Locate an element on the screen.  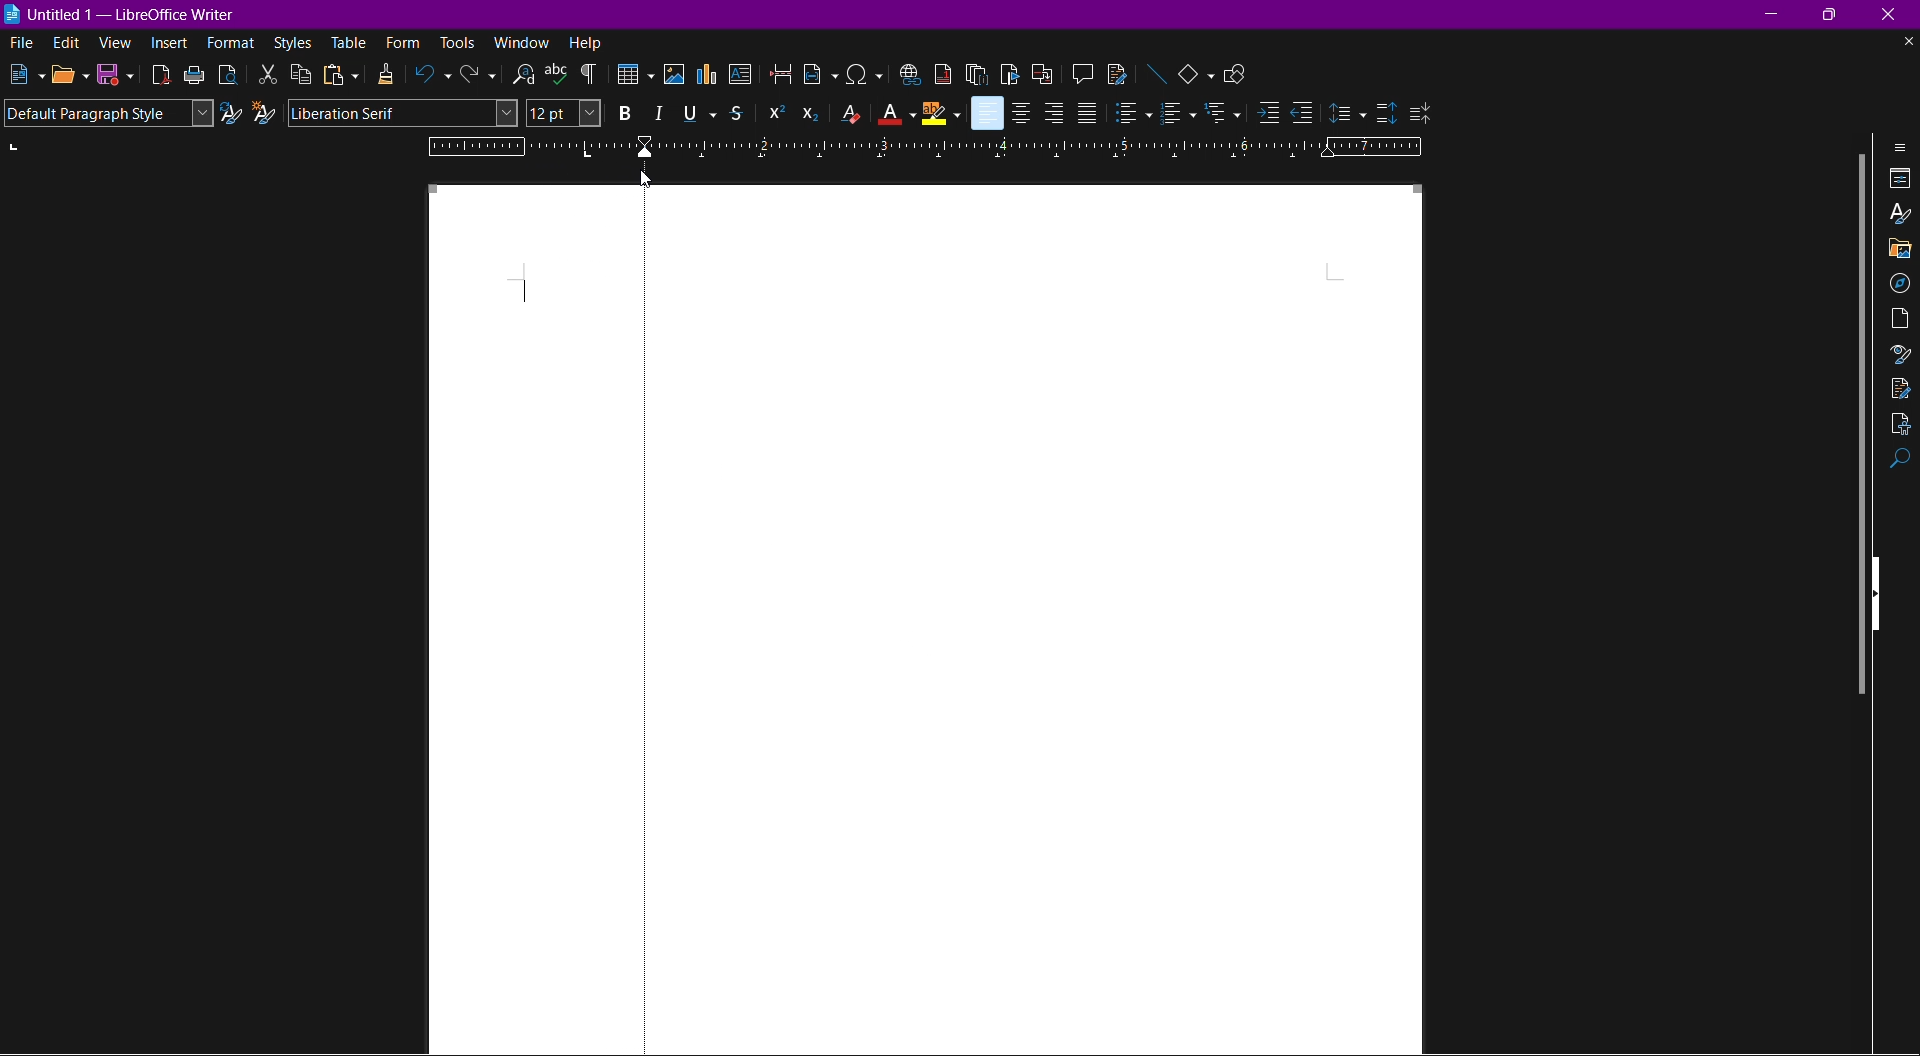
Bold is located at coordinates (621, 113).